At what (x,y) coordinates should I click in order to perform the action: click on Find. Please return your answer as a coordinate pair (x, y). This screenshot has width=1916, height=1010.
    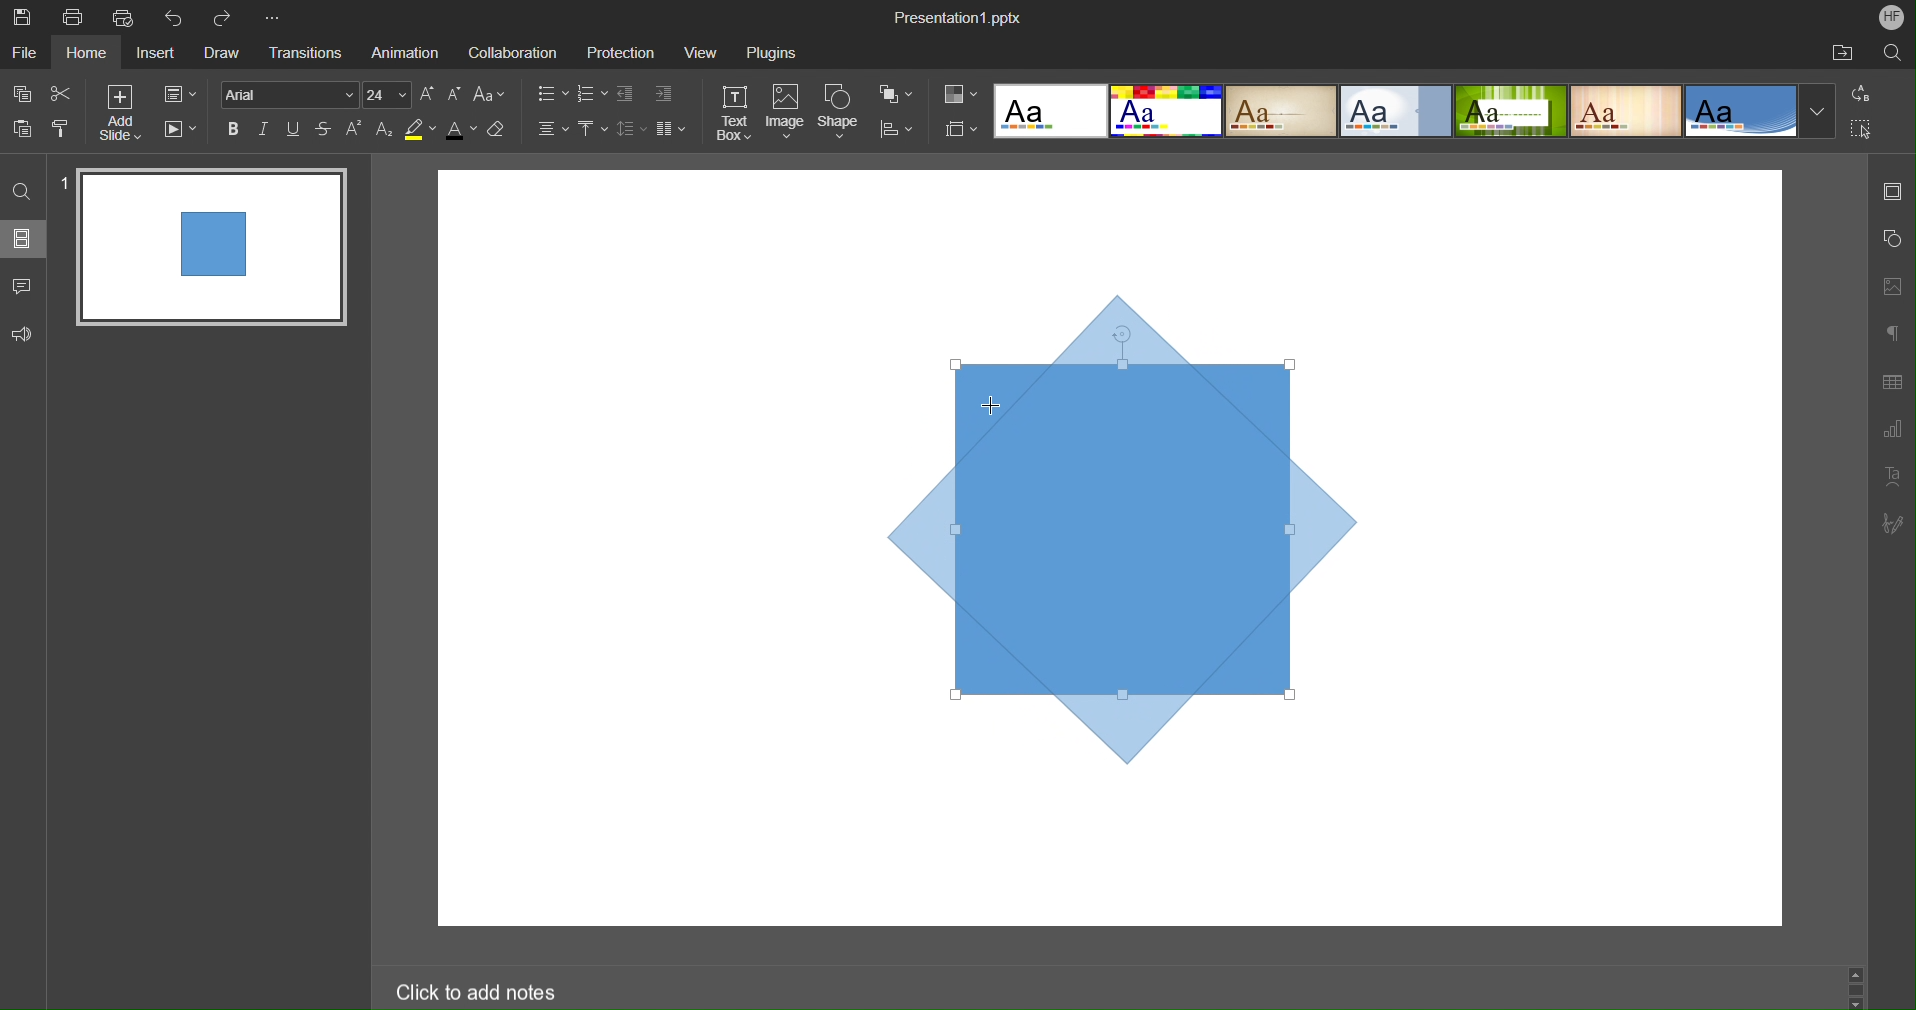
    Looking at the image, I should click on (23, 192).